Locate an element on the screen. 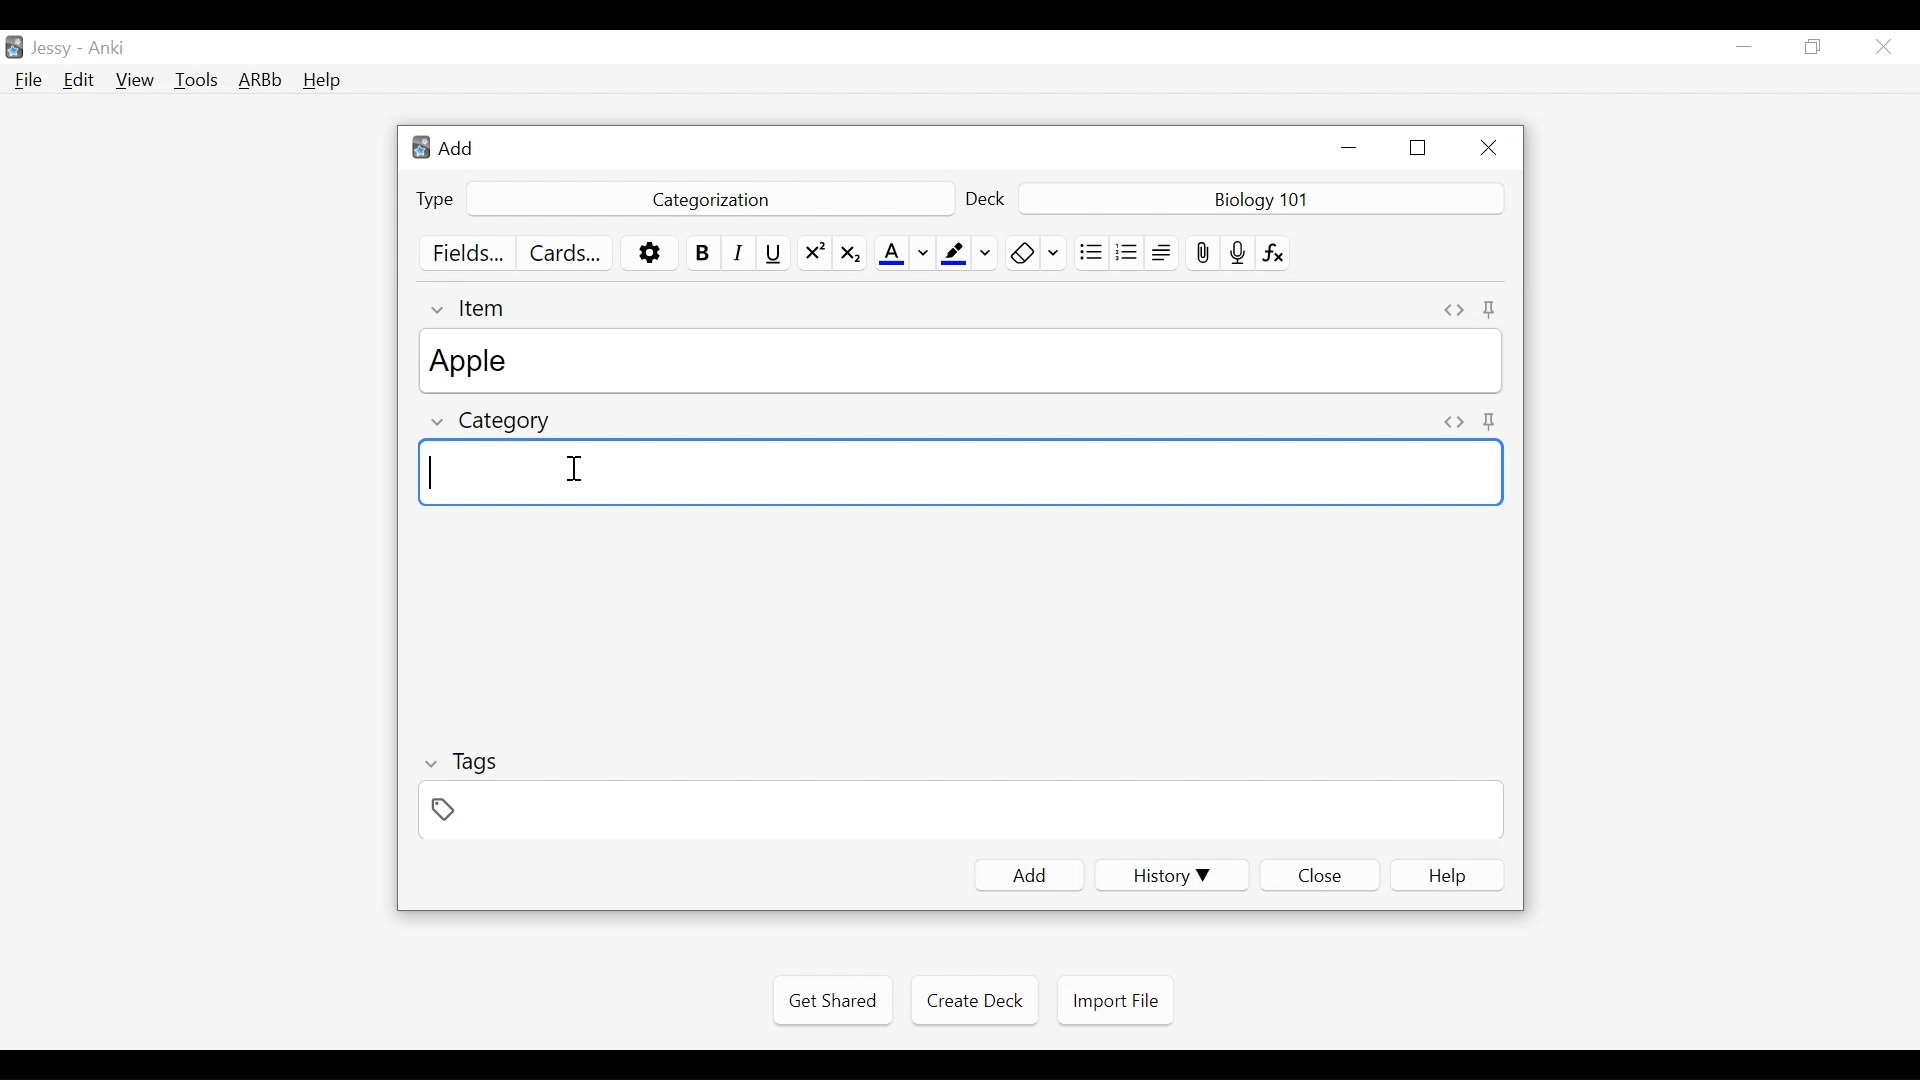 The image size is (1920, 1080). Remove Formatting is located at coordinates (1036, 253).